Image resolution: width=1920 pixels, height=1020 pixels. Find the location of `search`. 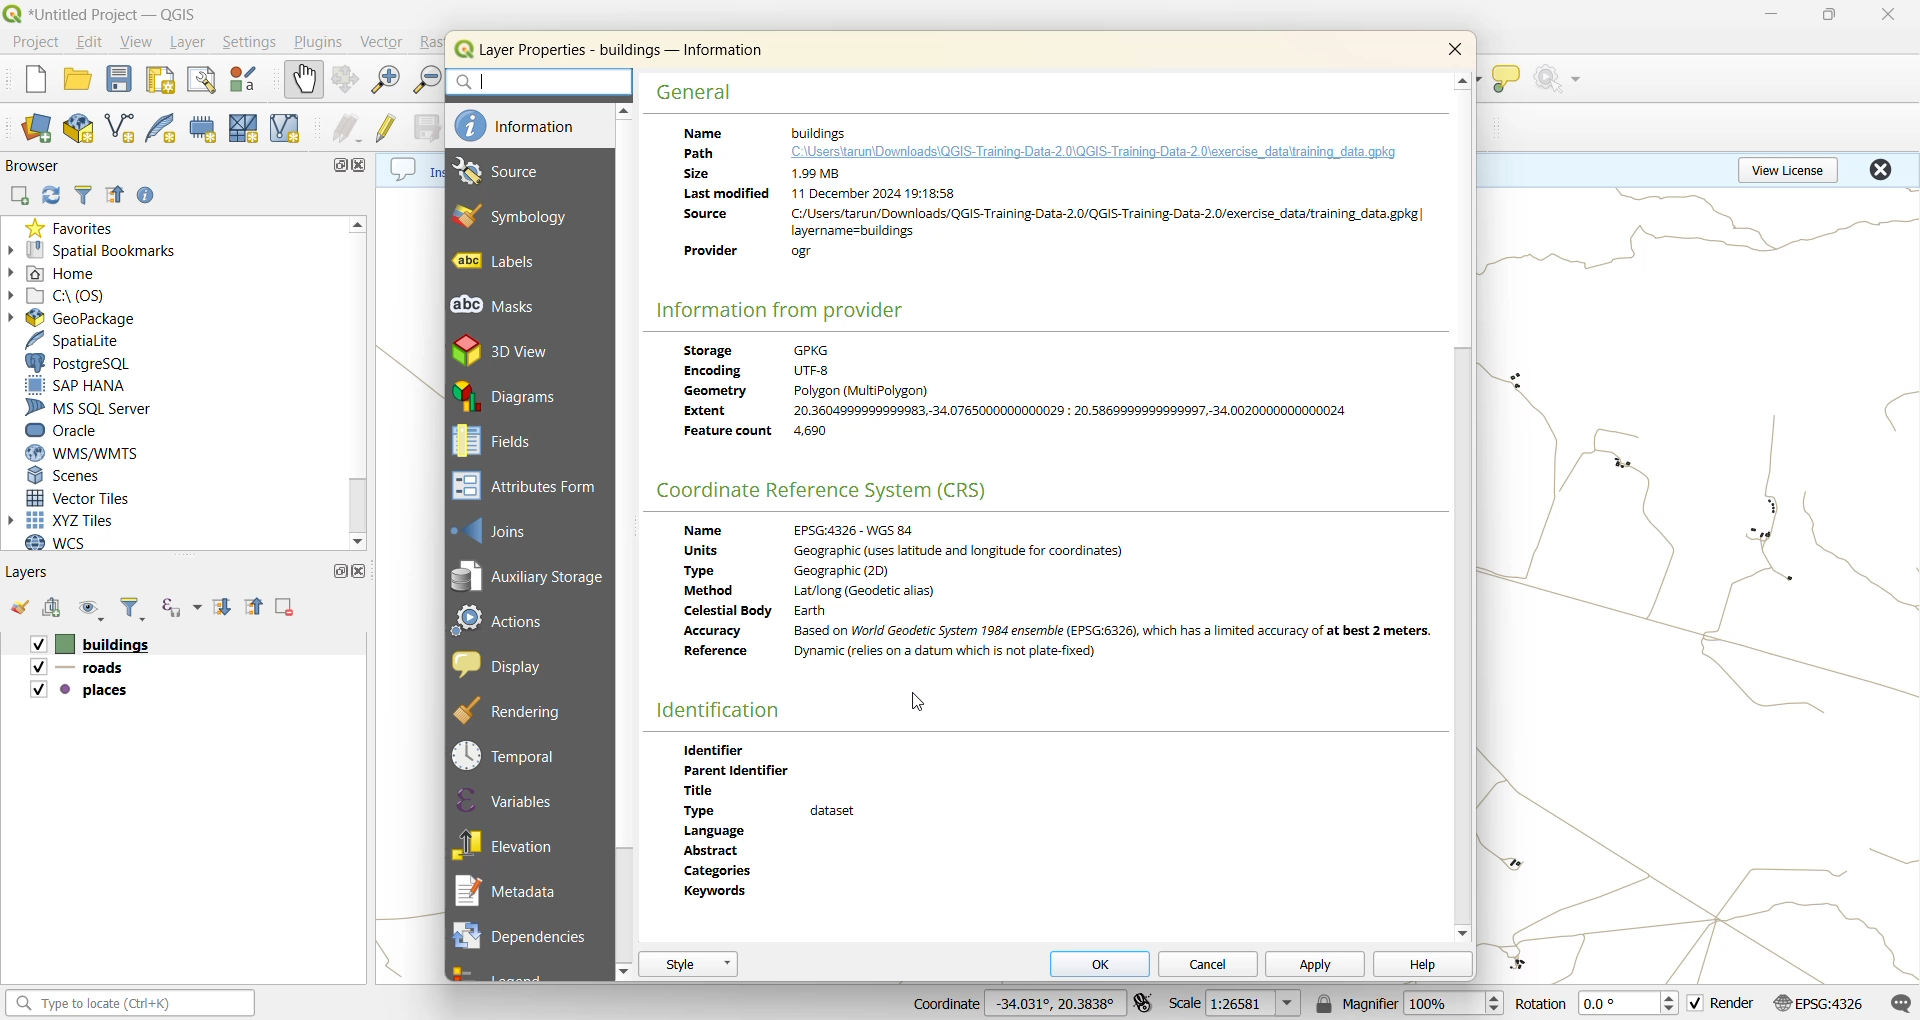

search is located at coordinates (541, 85).